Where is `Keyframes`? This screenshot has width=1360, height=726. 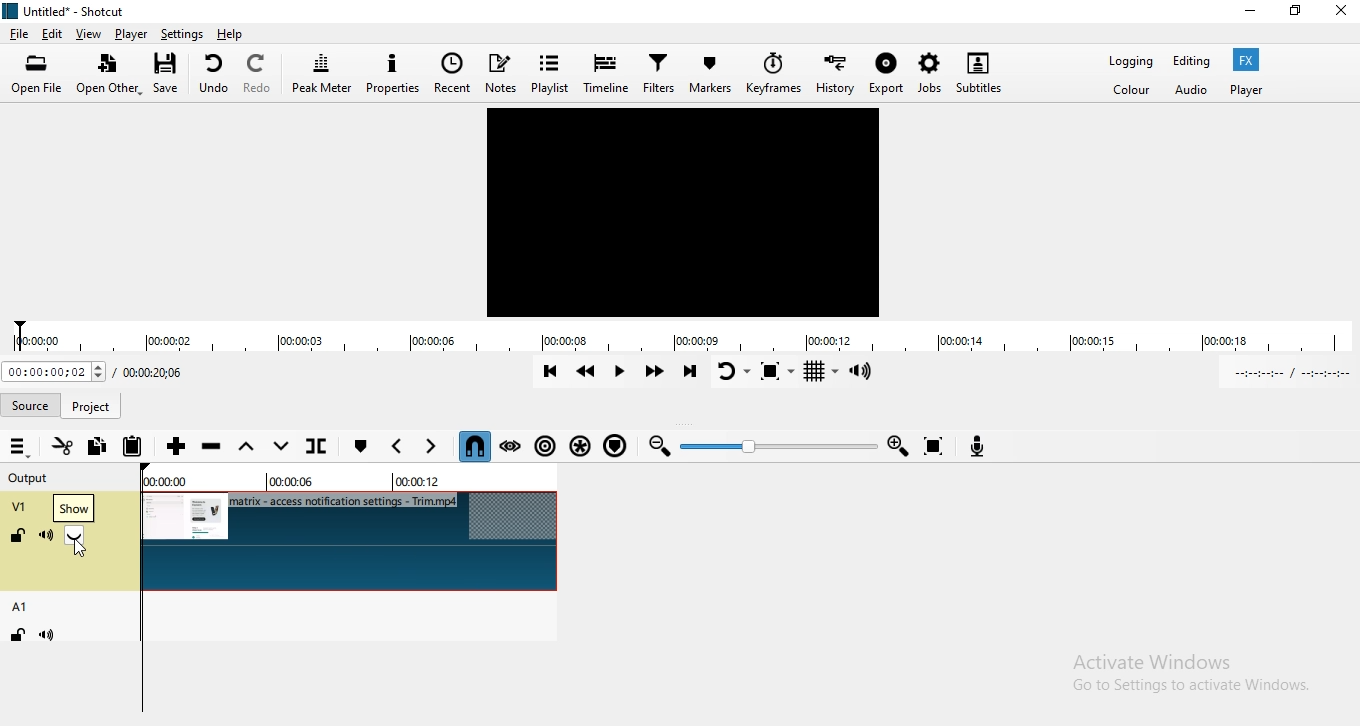 Keyframes is located at coordinates (775, 73).